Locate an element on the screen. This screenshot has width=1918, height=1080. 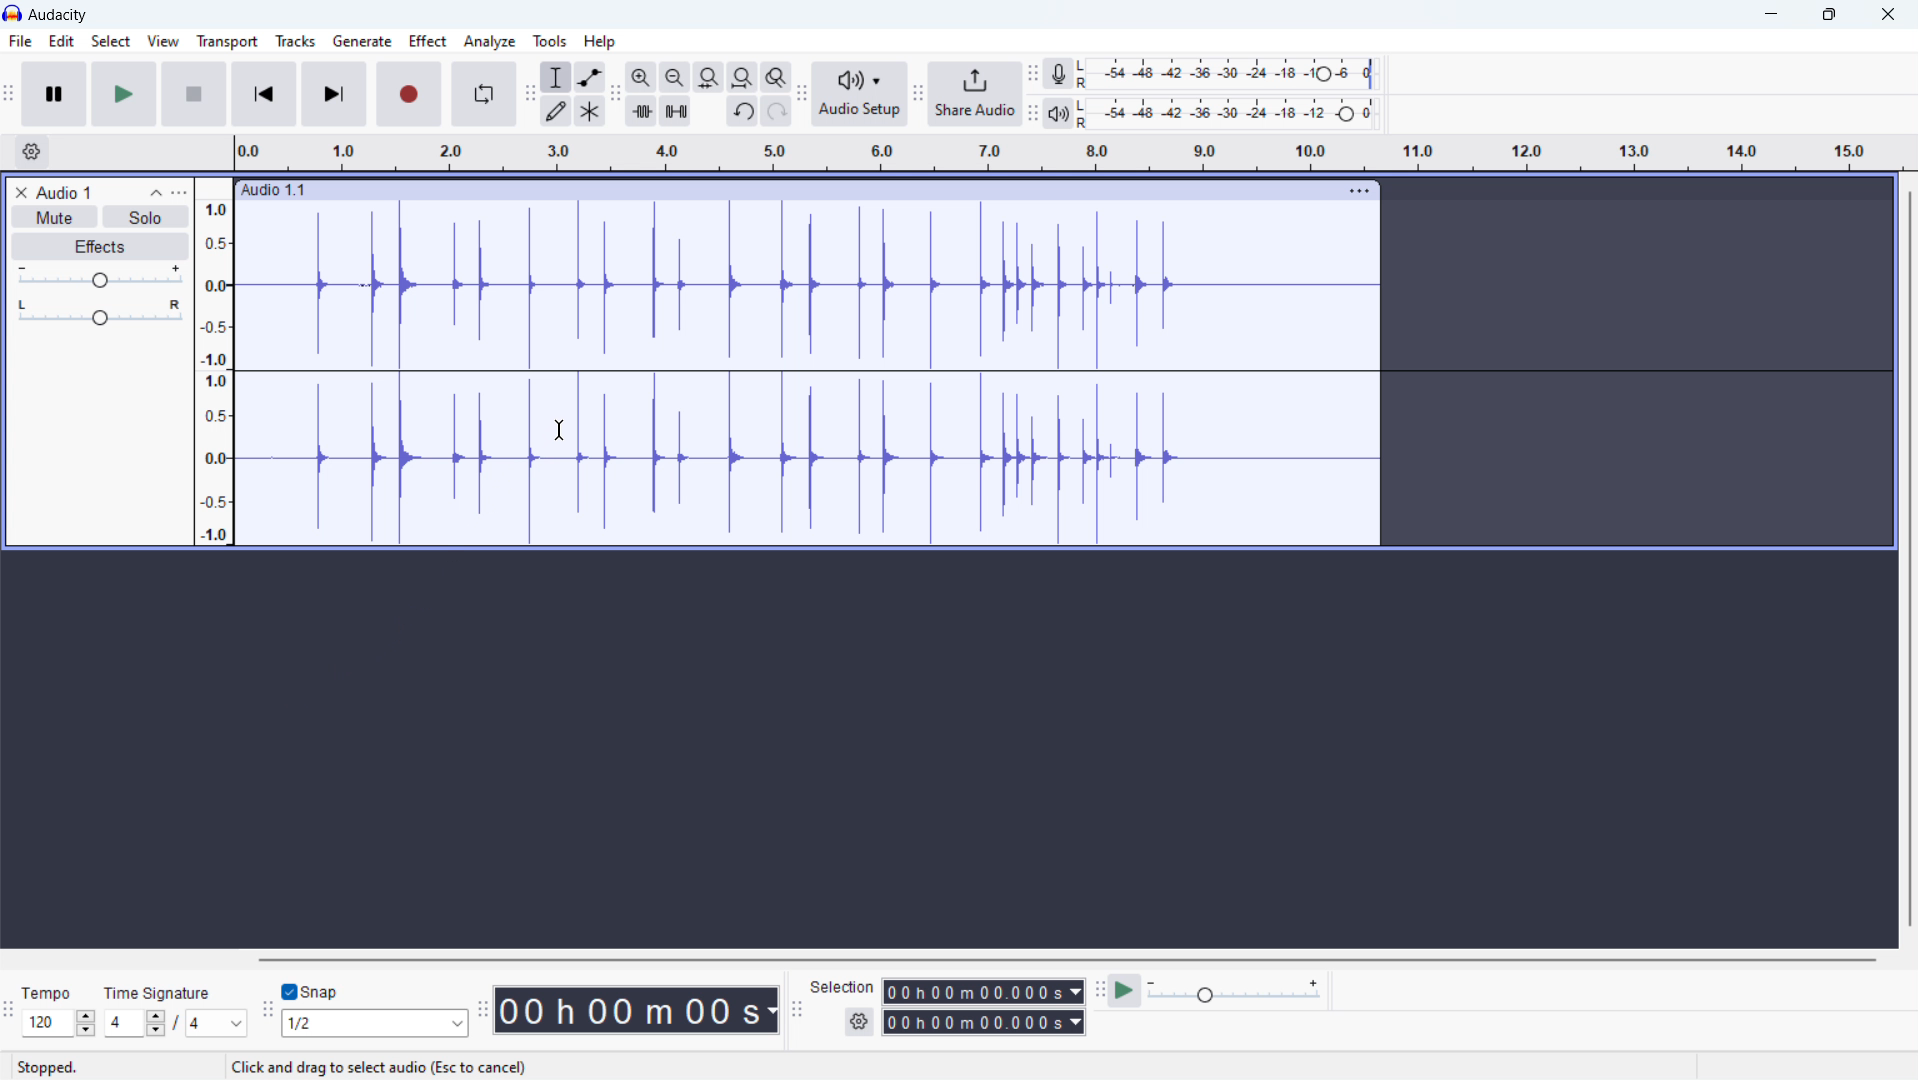
stop is located at coordinates (195, 94).